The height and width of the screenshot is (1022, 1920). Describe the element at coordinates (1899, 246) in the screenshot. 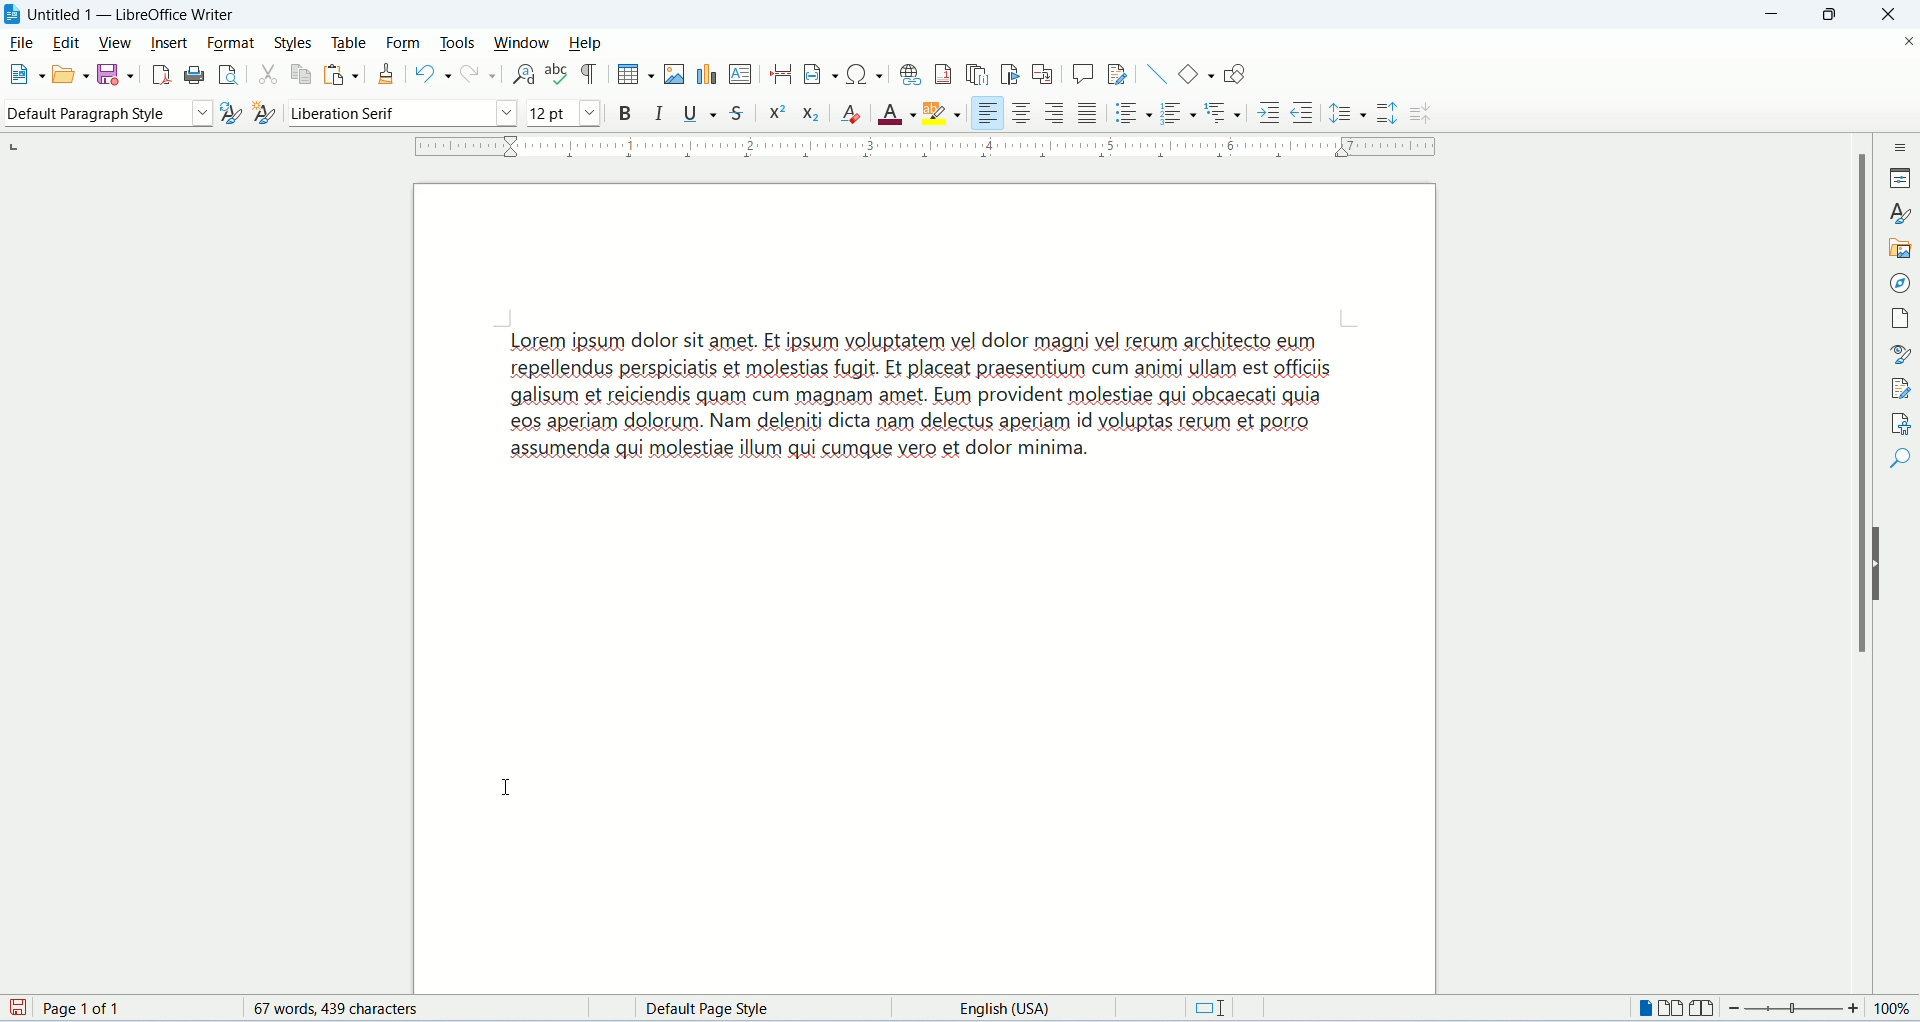

I see `gallery` at that location.